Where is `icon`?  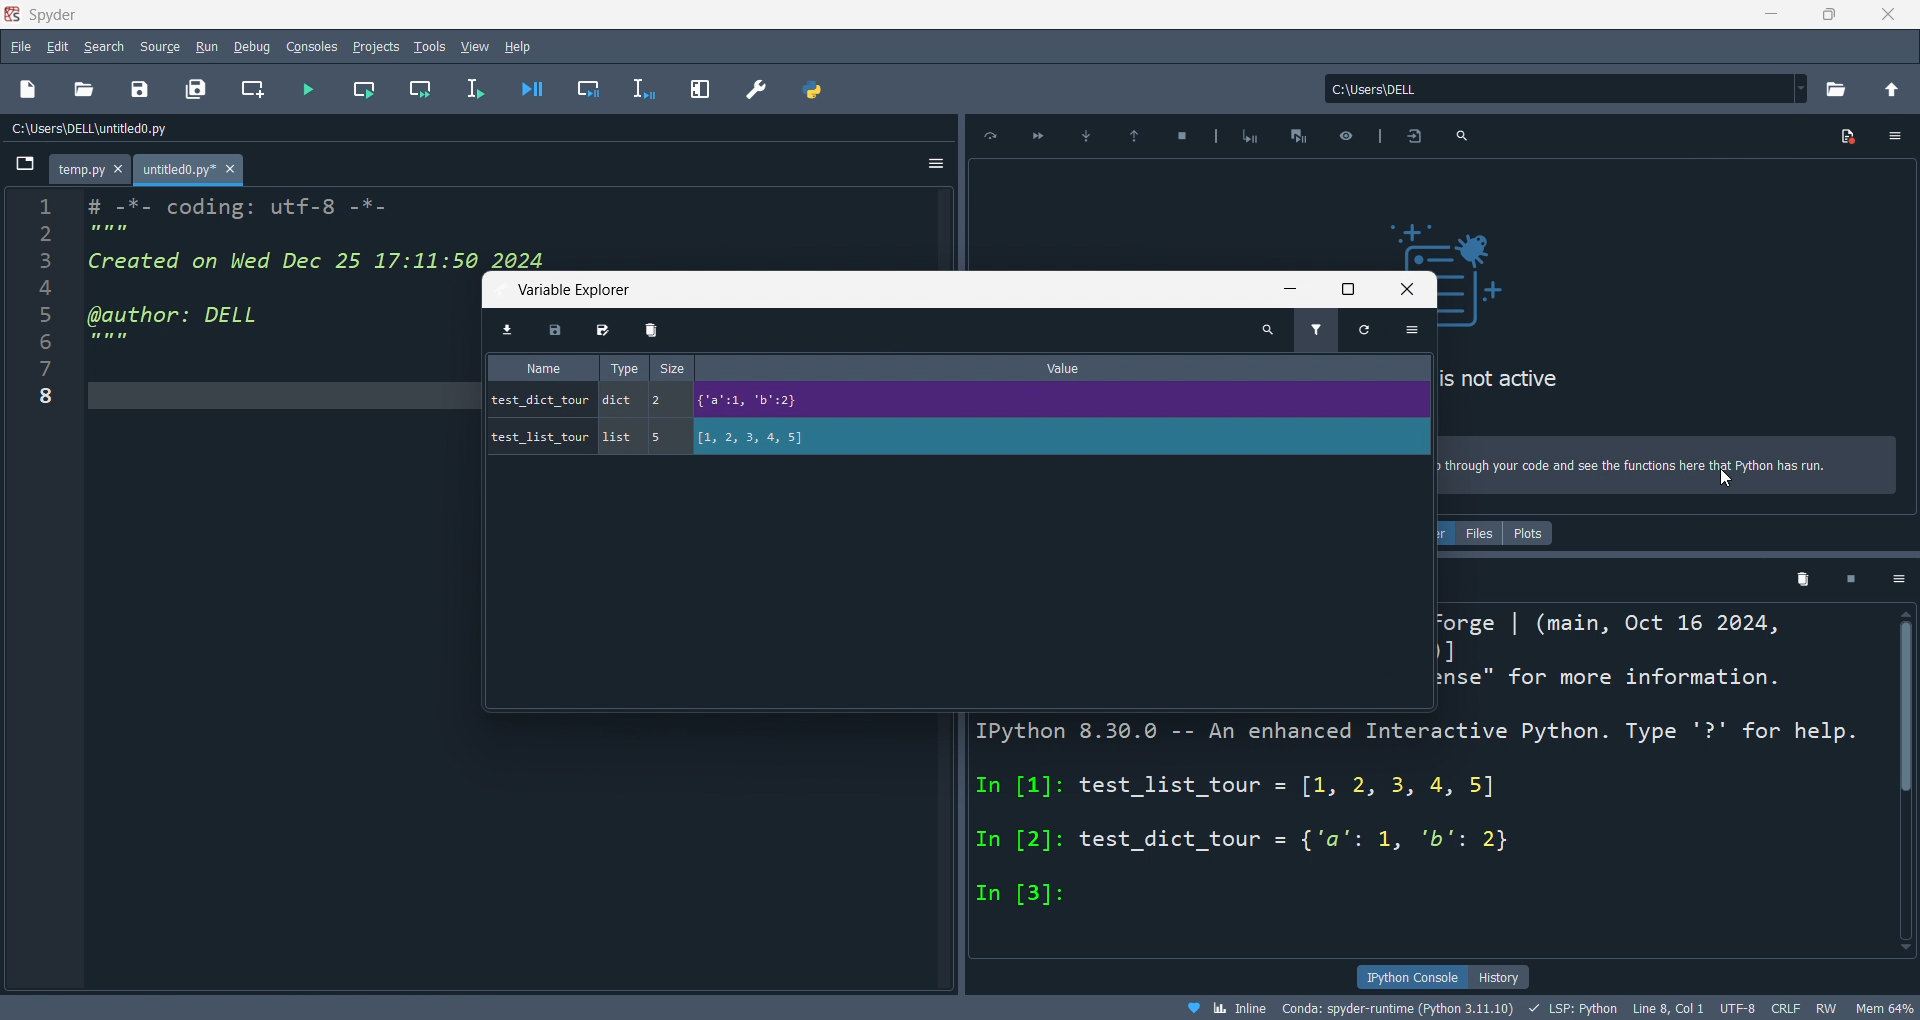
icon is located at coordinates (986, 137).